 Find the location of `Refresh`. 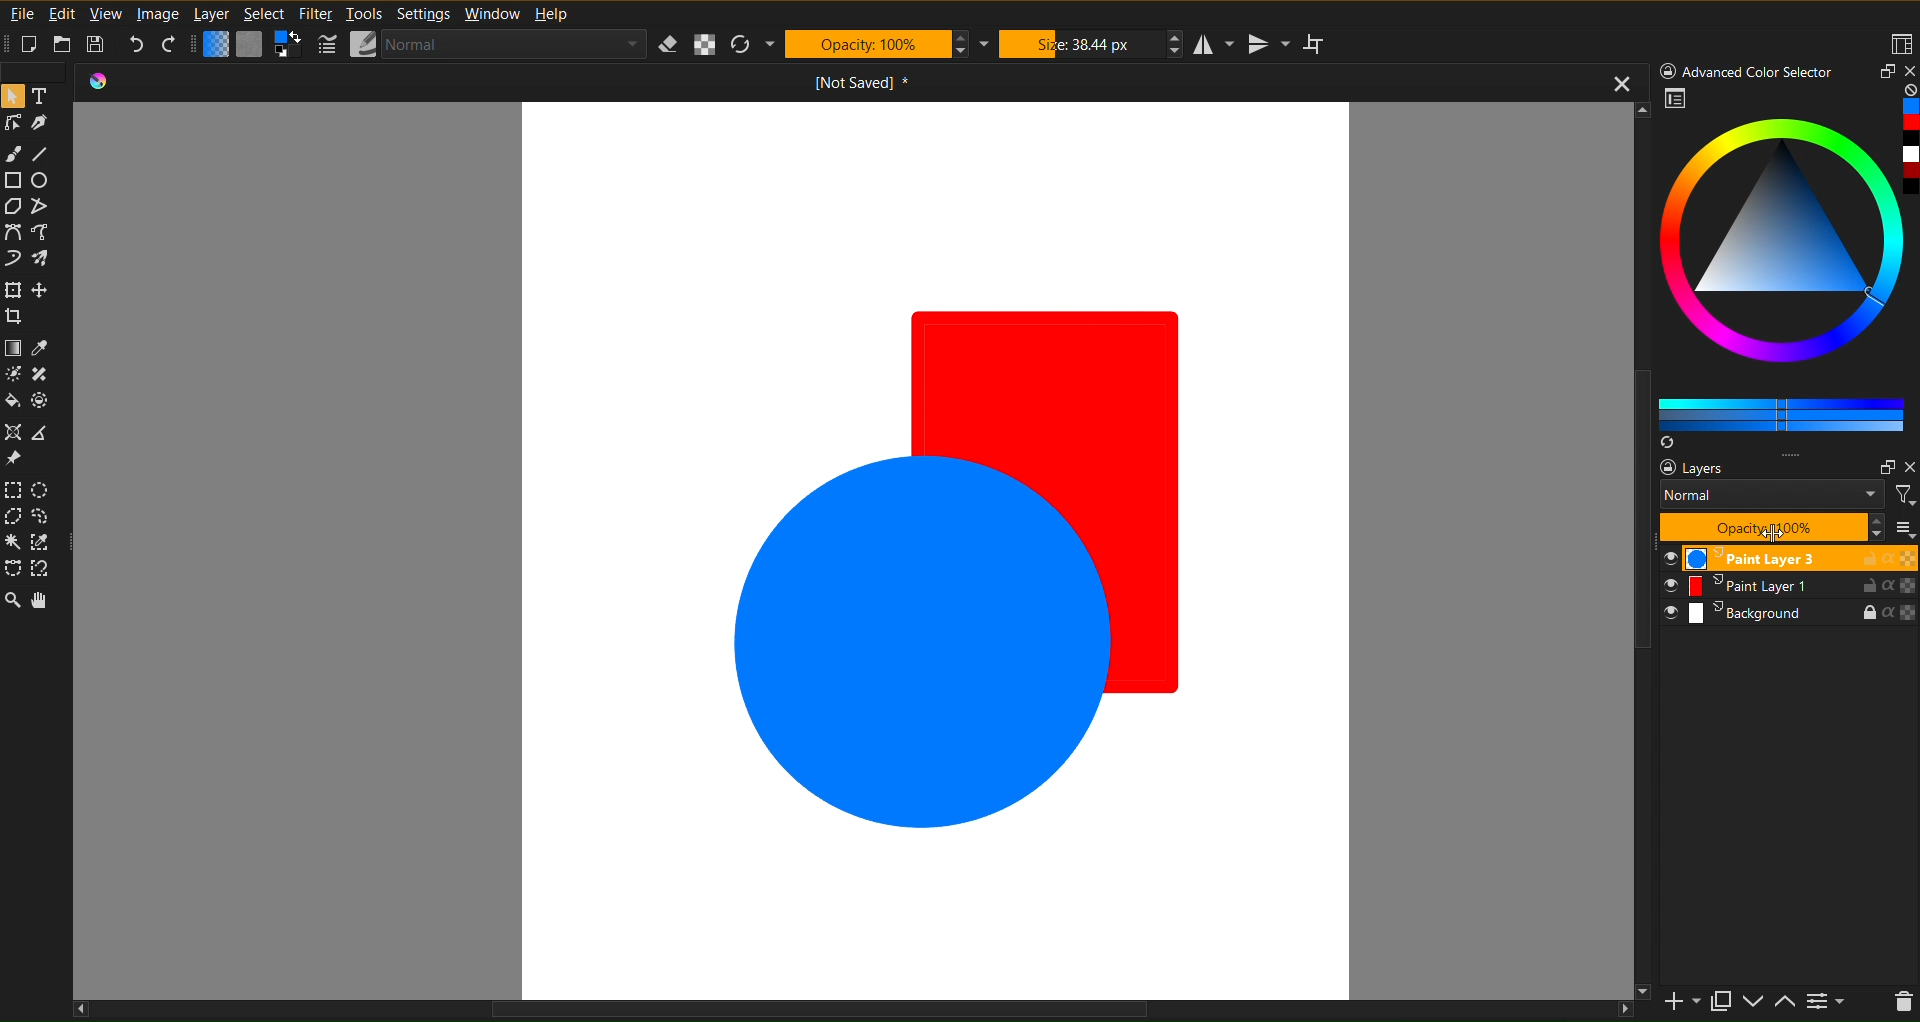

Refresh is located at coordinates (743, 44).